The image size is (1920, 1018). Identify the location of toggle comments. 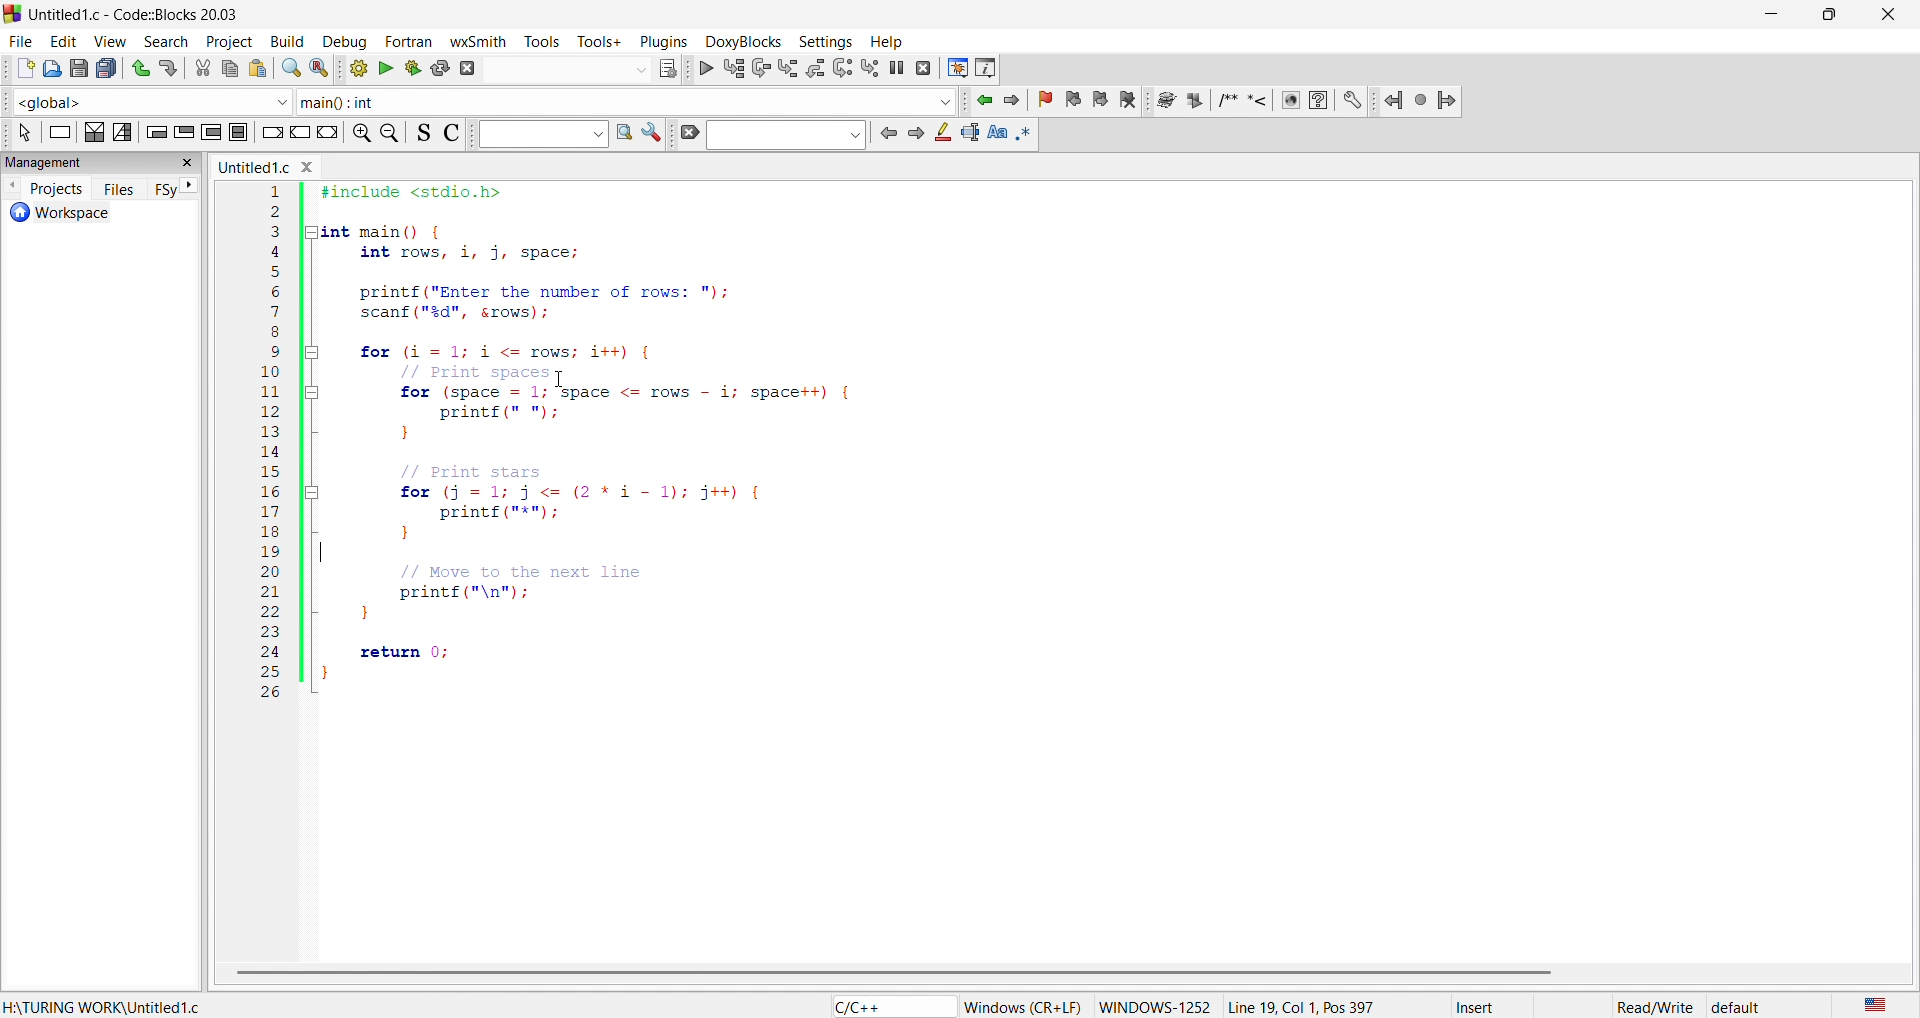
(449, 135).